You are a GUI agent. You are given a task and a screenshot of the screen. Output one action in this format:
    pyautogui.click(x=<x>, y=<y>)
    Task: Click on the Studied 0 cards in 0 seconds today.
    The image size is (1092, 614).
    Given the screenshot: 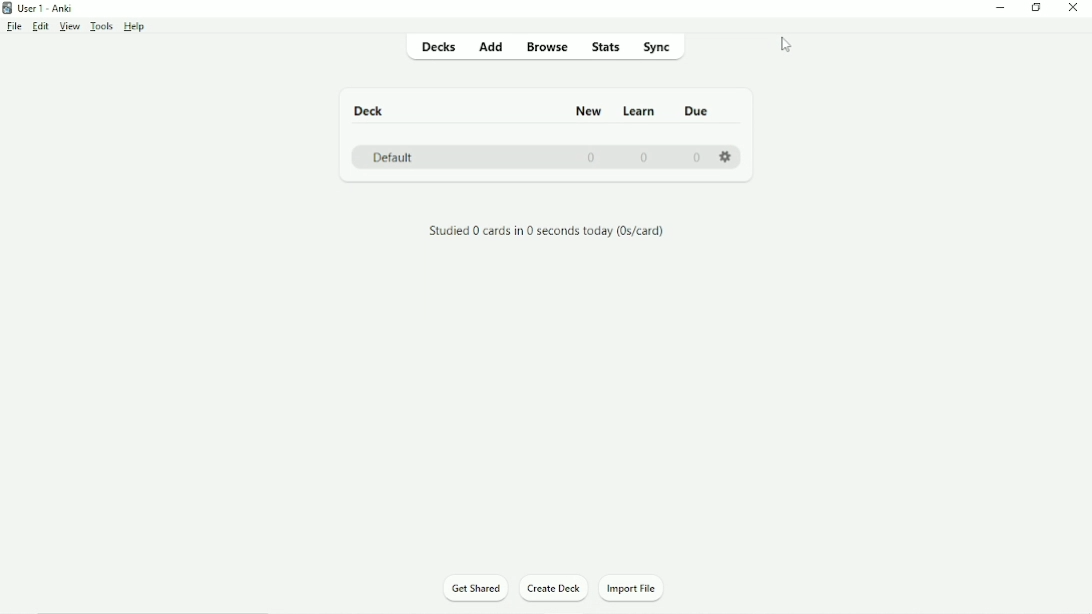 What is the action you would take?
    pyautogui.click(x=547, y=232)
    